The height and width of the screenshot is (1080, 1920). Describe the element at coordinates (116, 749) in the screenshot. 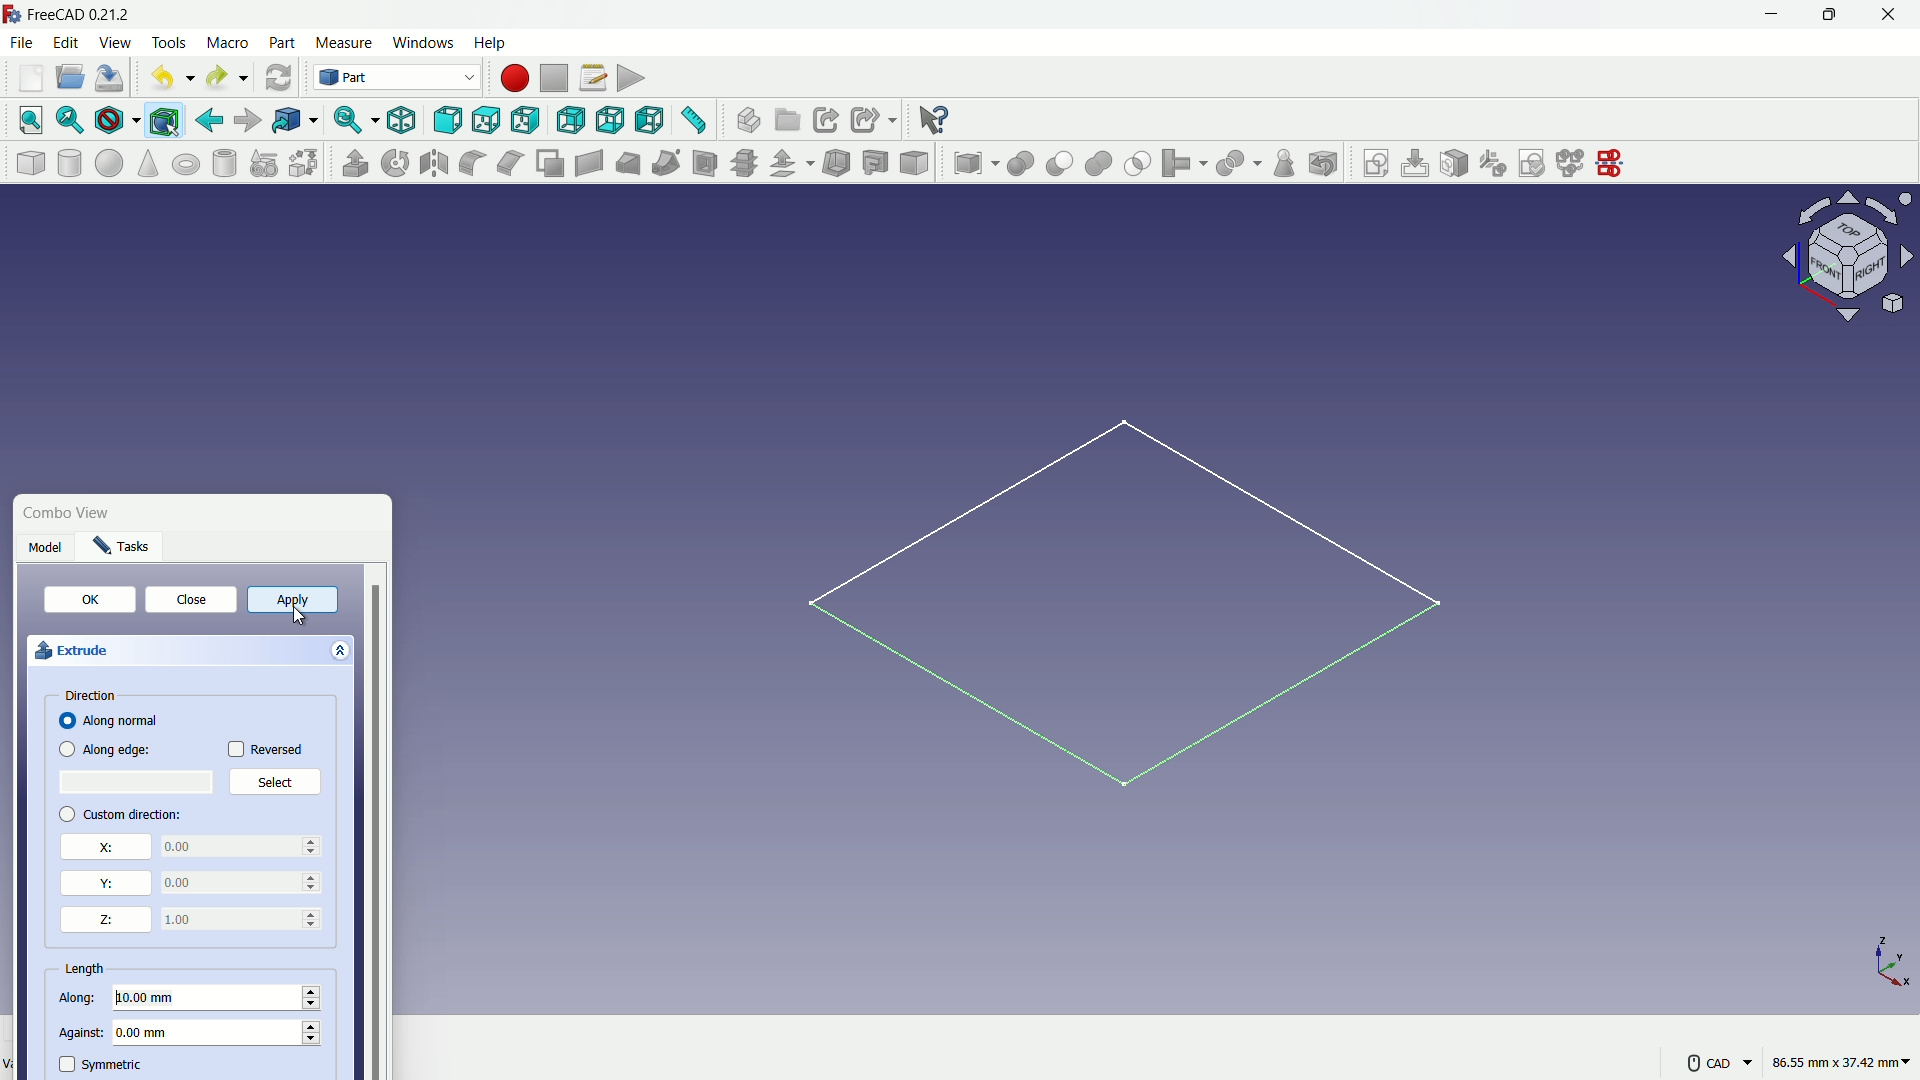

I see `Along edge` at that location.